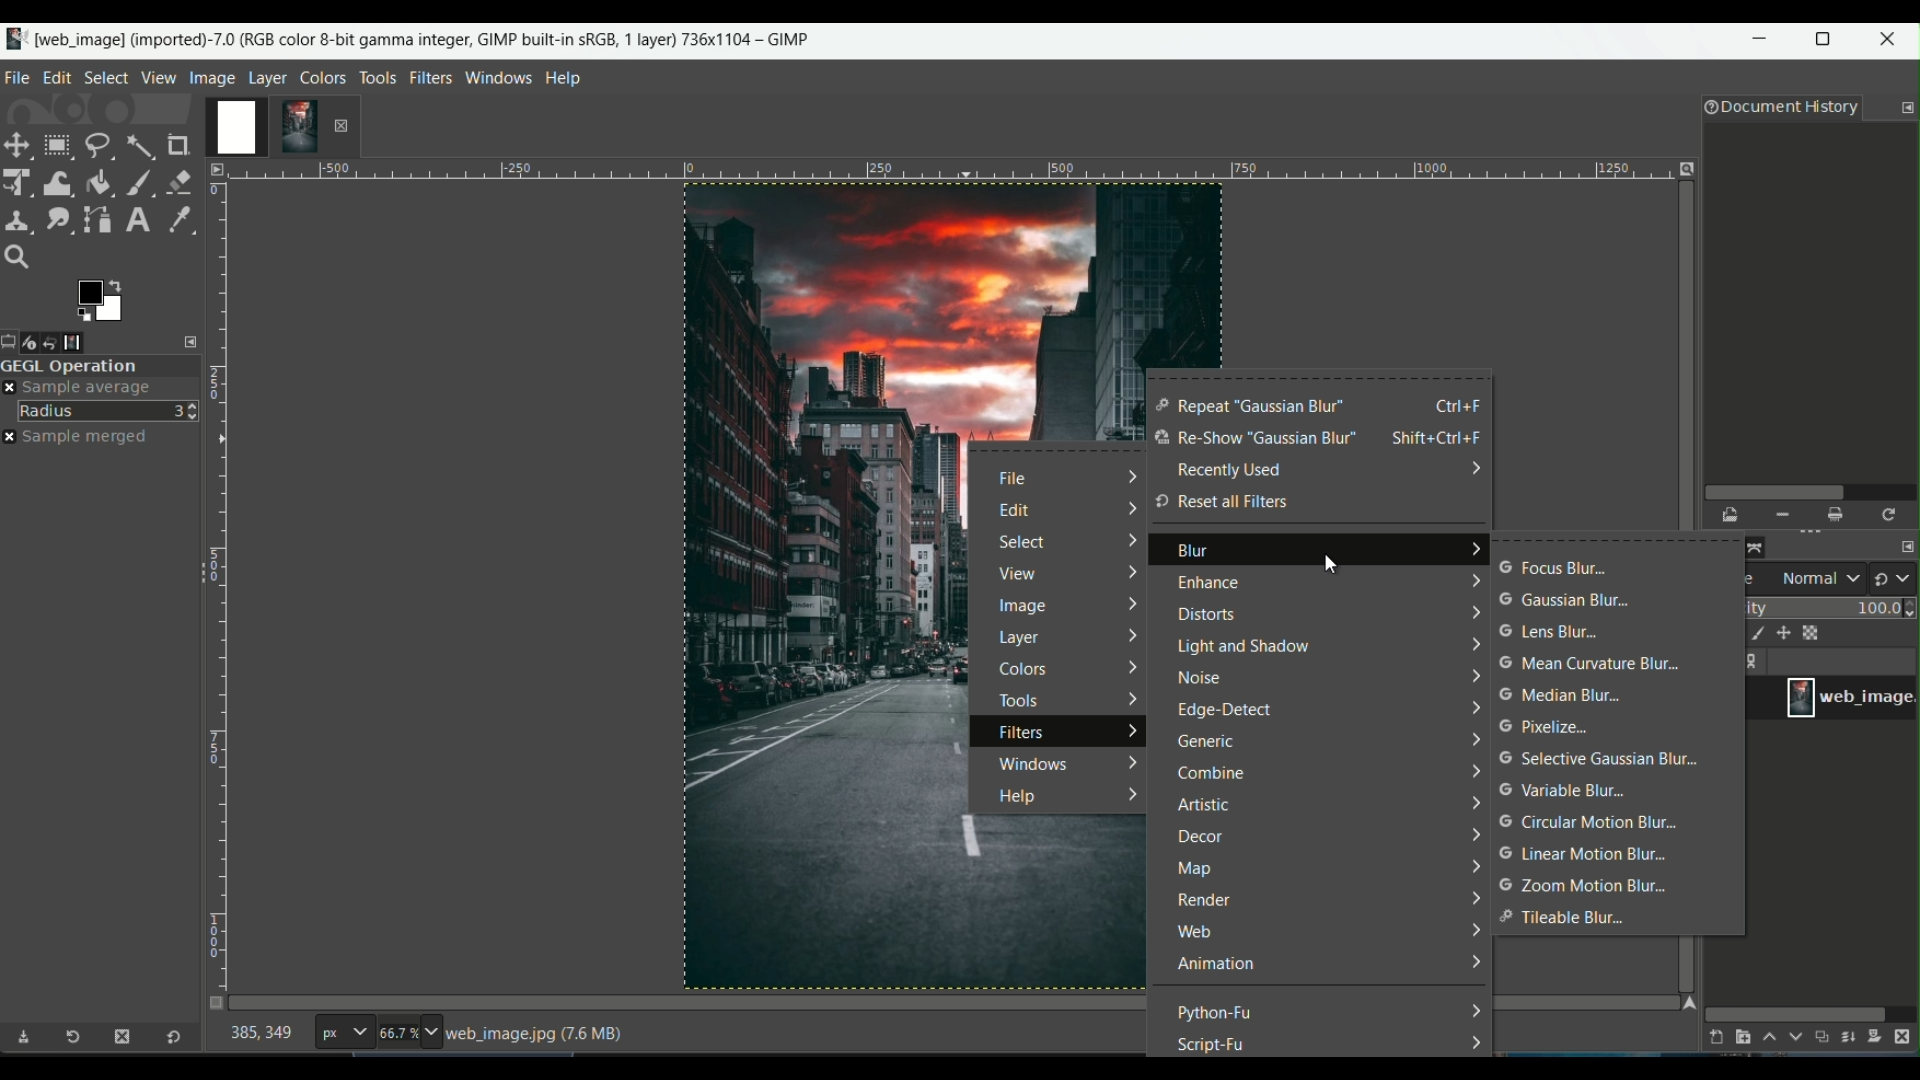  Describe the element at coordinates (1796, 1041) in the screenshot. I see `lower layer` at that location.